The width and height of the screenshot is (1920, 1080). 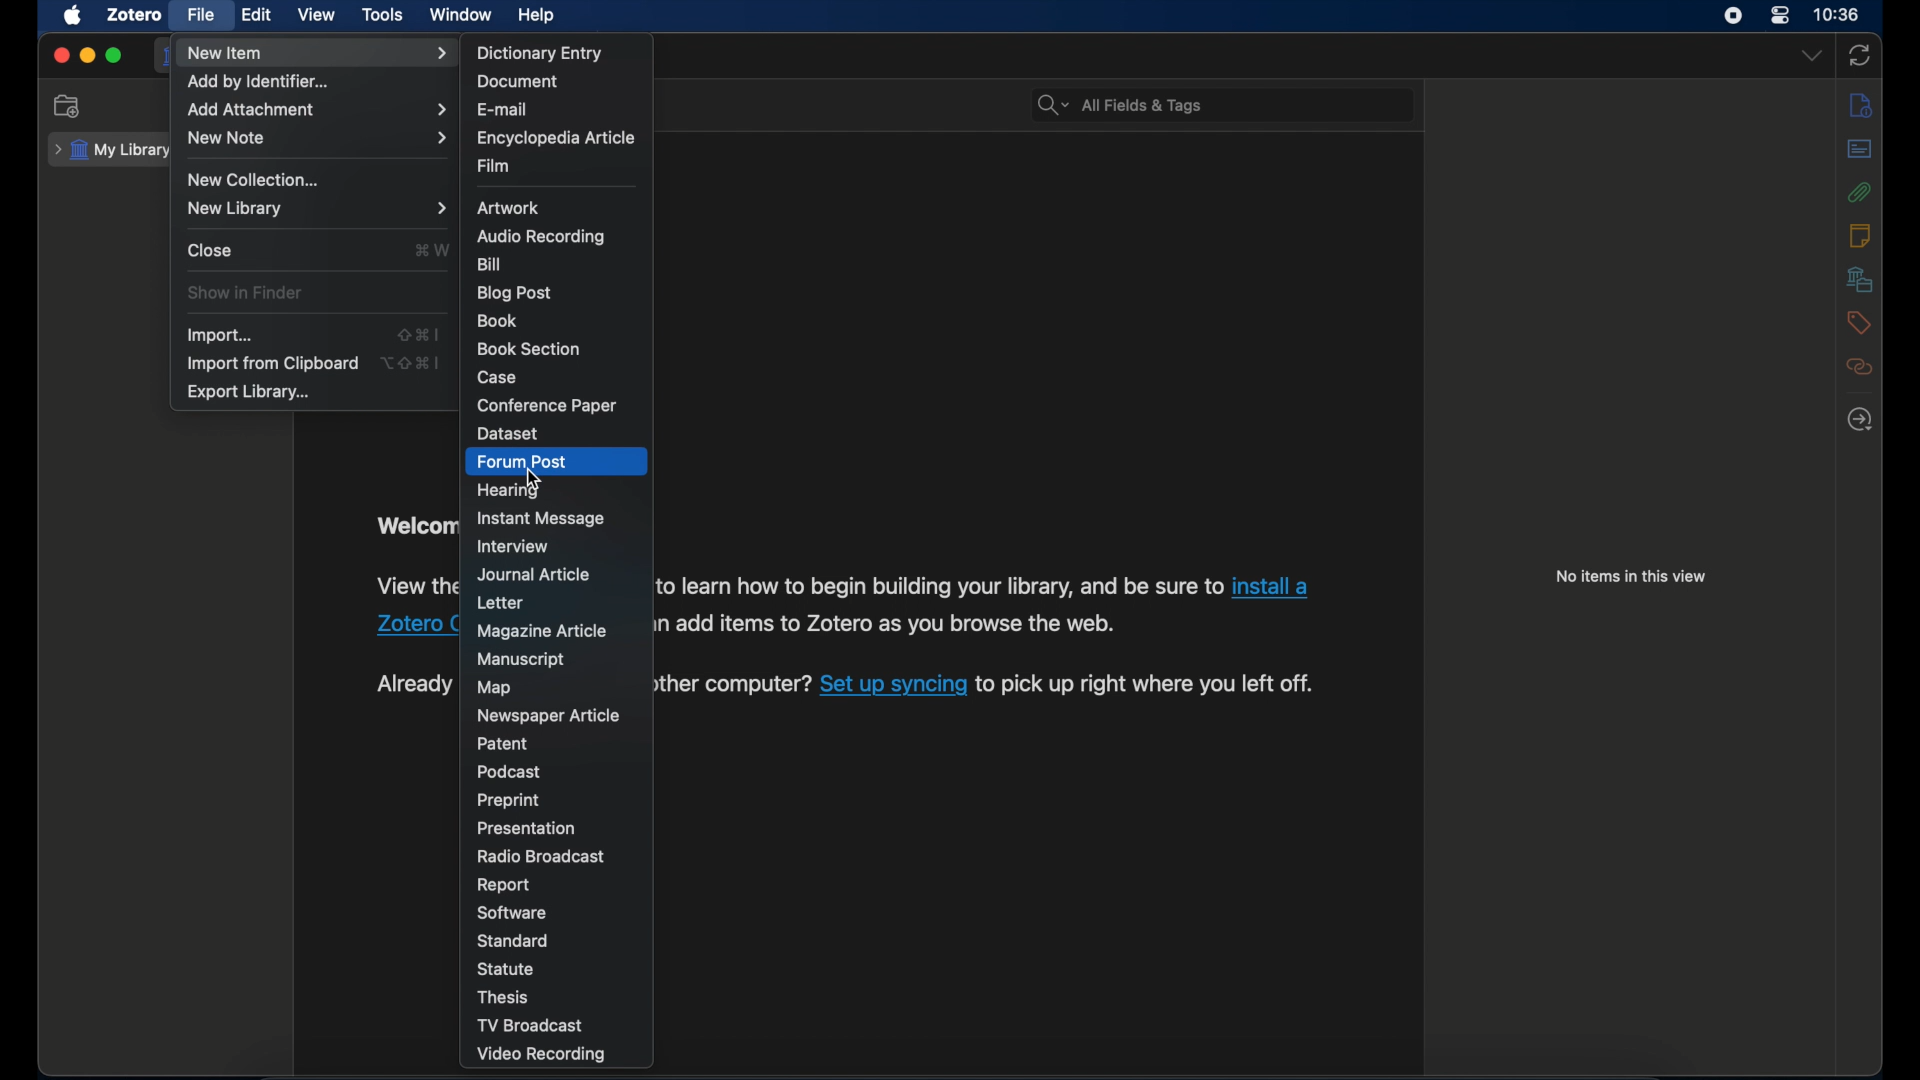 What do you see at coordinates (71, 15) in the screenshot?
I see `apple` at bounding box center [71, 15].